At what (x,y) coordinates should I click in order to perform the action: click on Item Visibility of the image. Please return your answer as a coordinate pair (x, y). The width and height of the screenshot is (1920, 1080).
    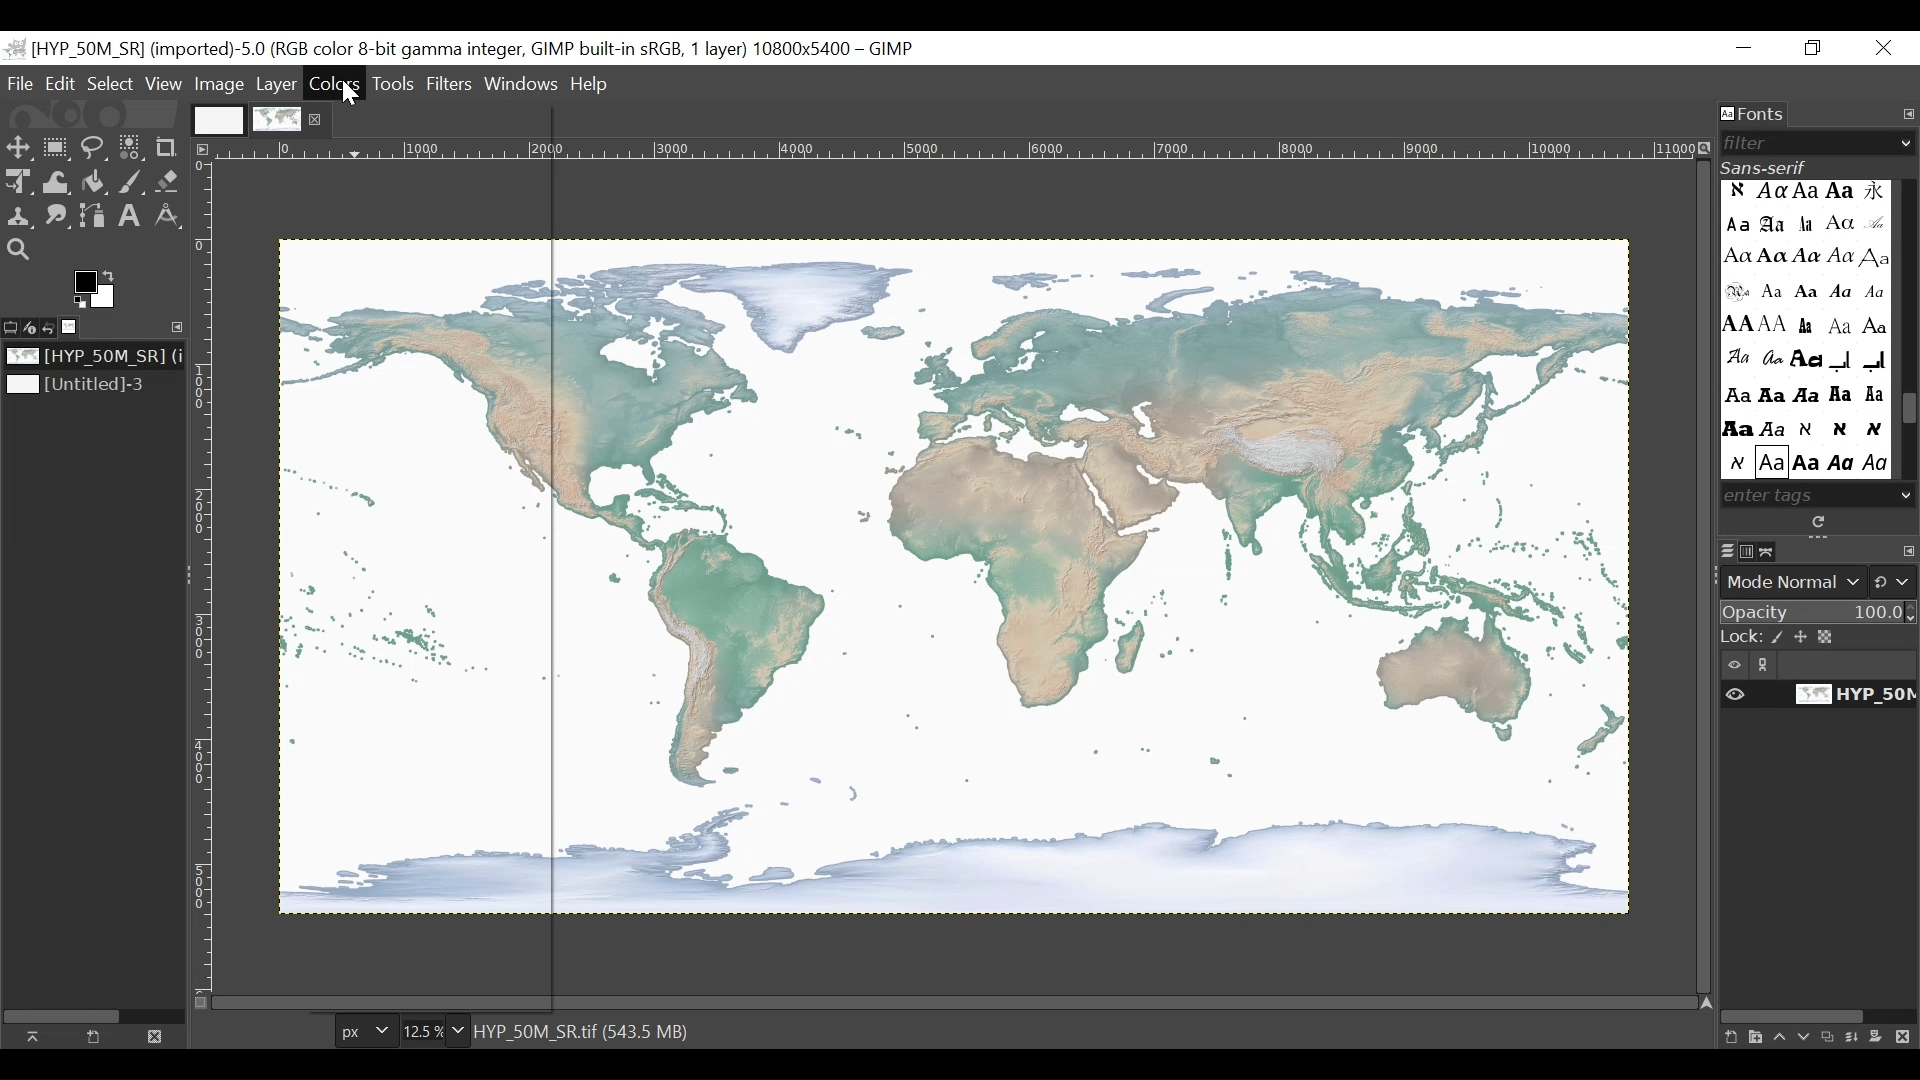
    Looking at the image, I should click on (1815, 695).